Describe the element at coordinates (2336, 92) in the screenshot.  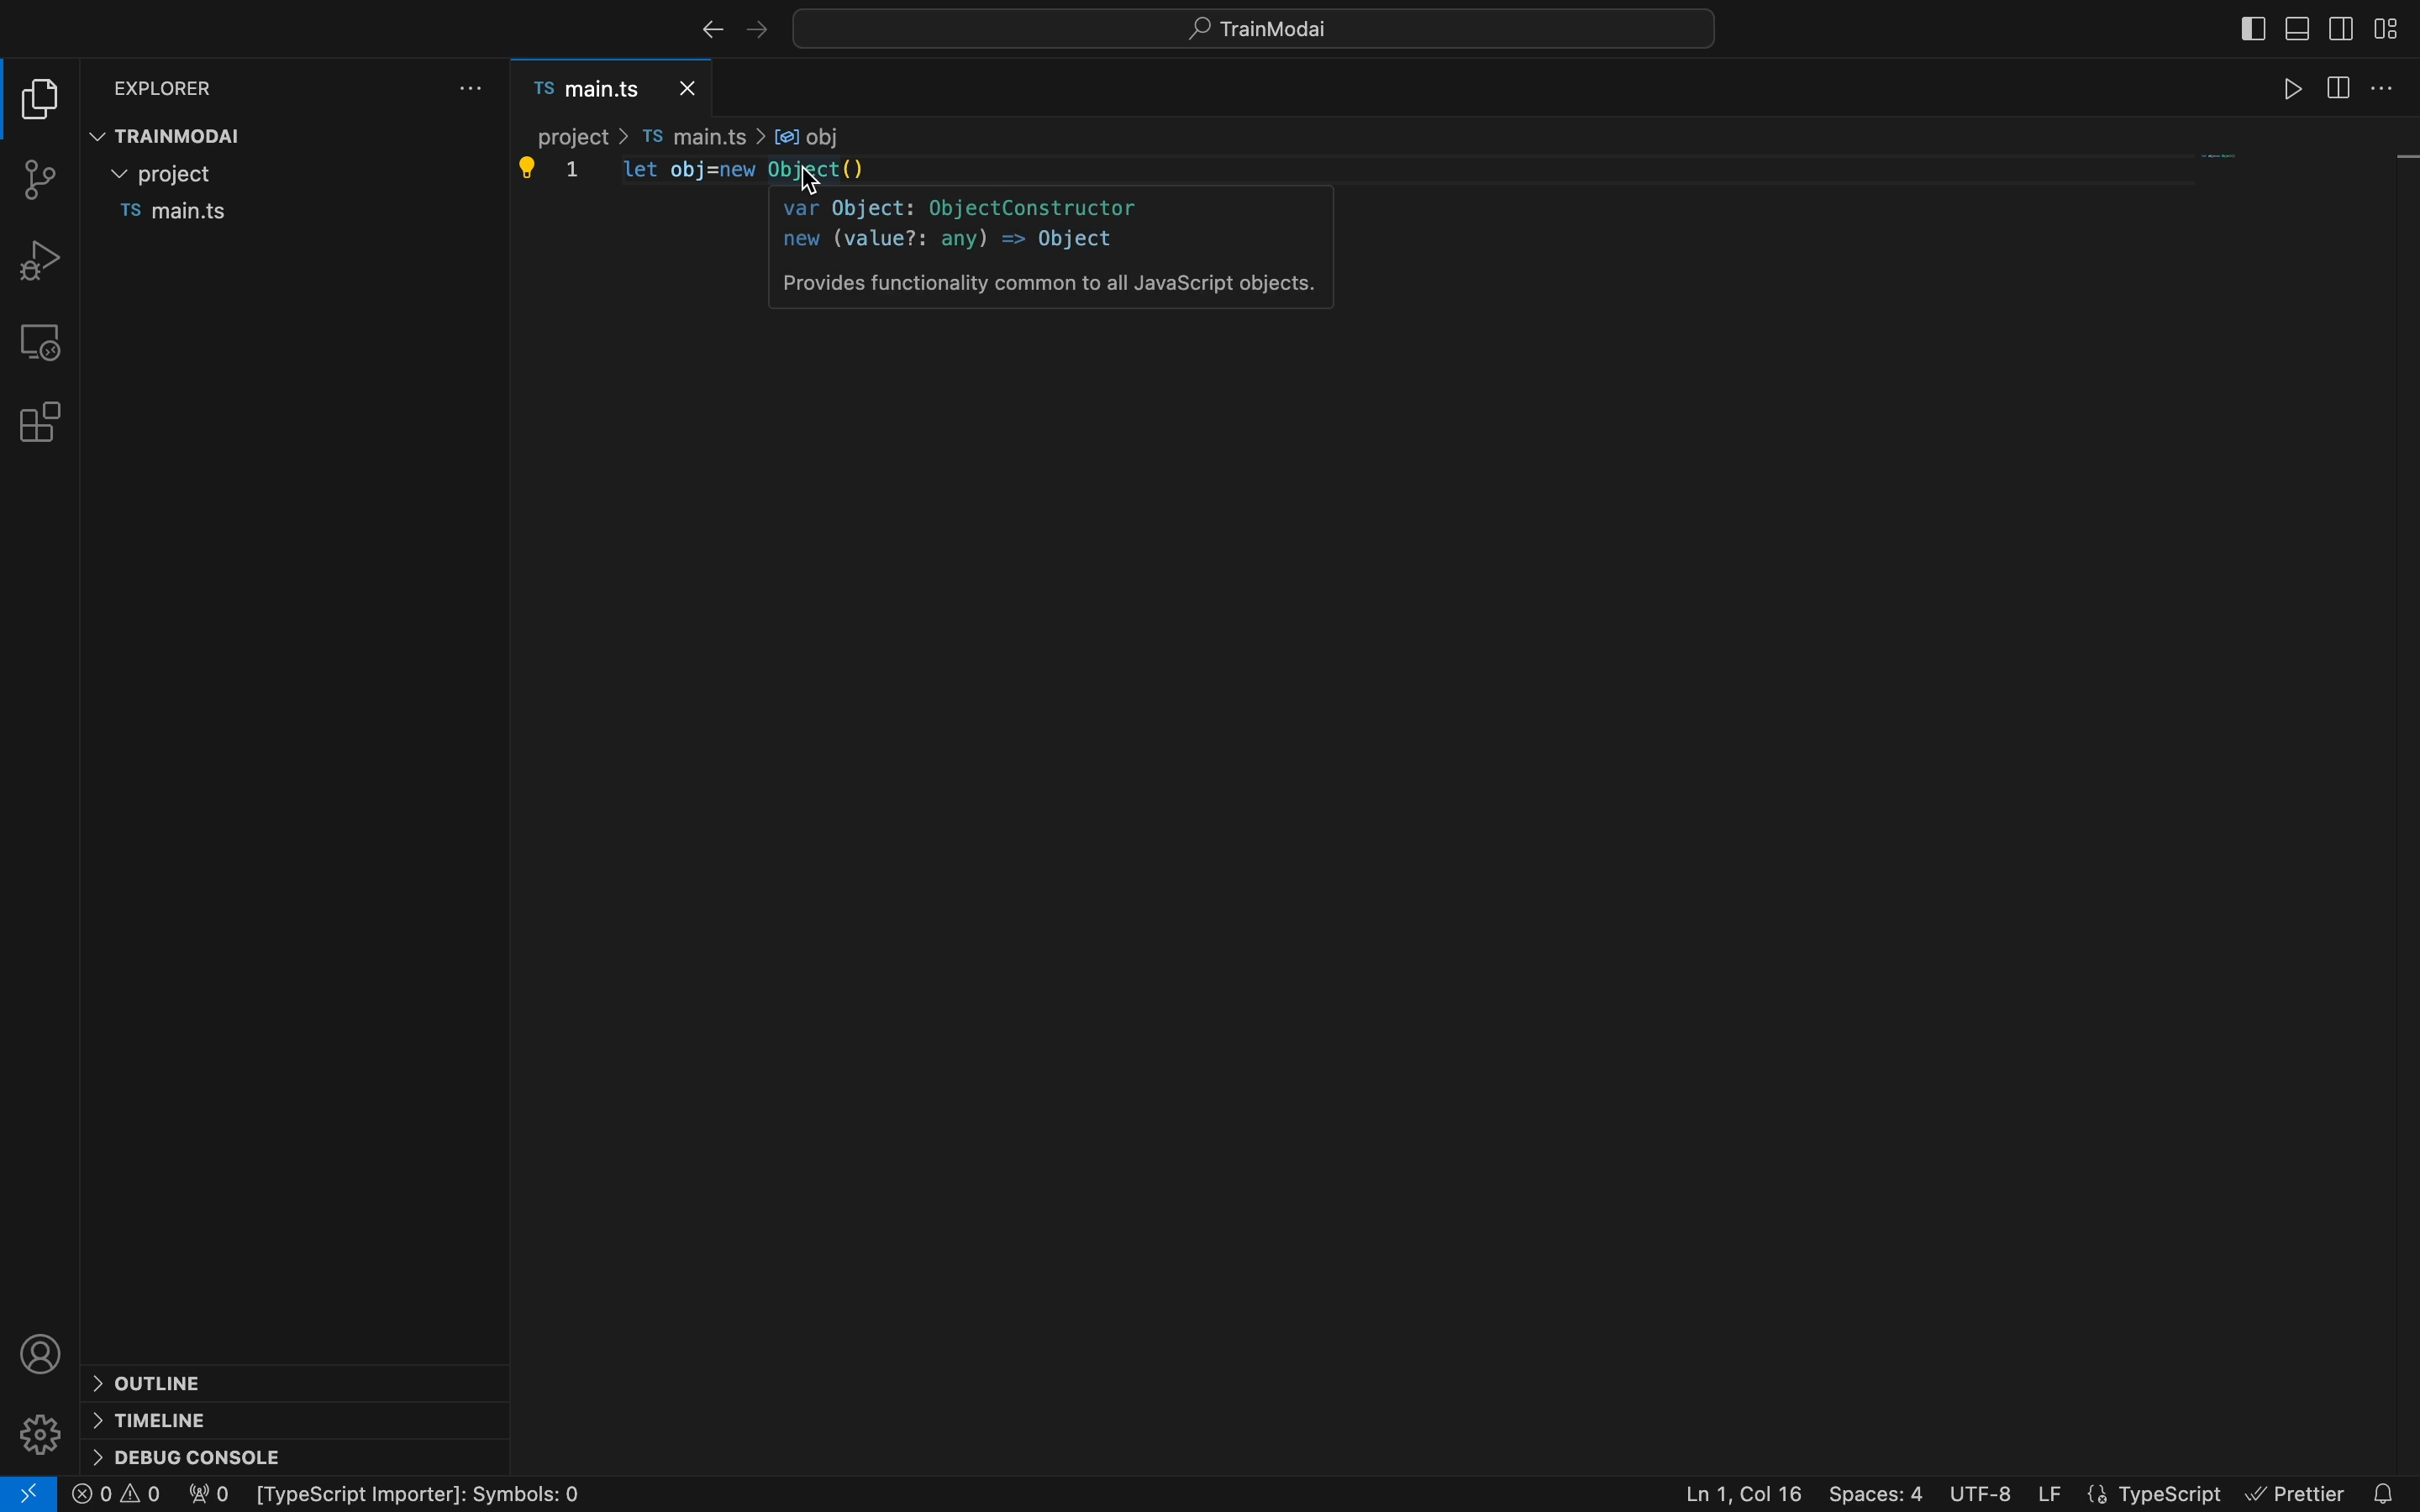
I see `sidebar` at that location.